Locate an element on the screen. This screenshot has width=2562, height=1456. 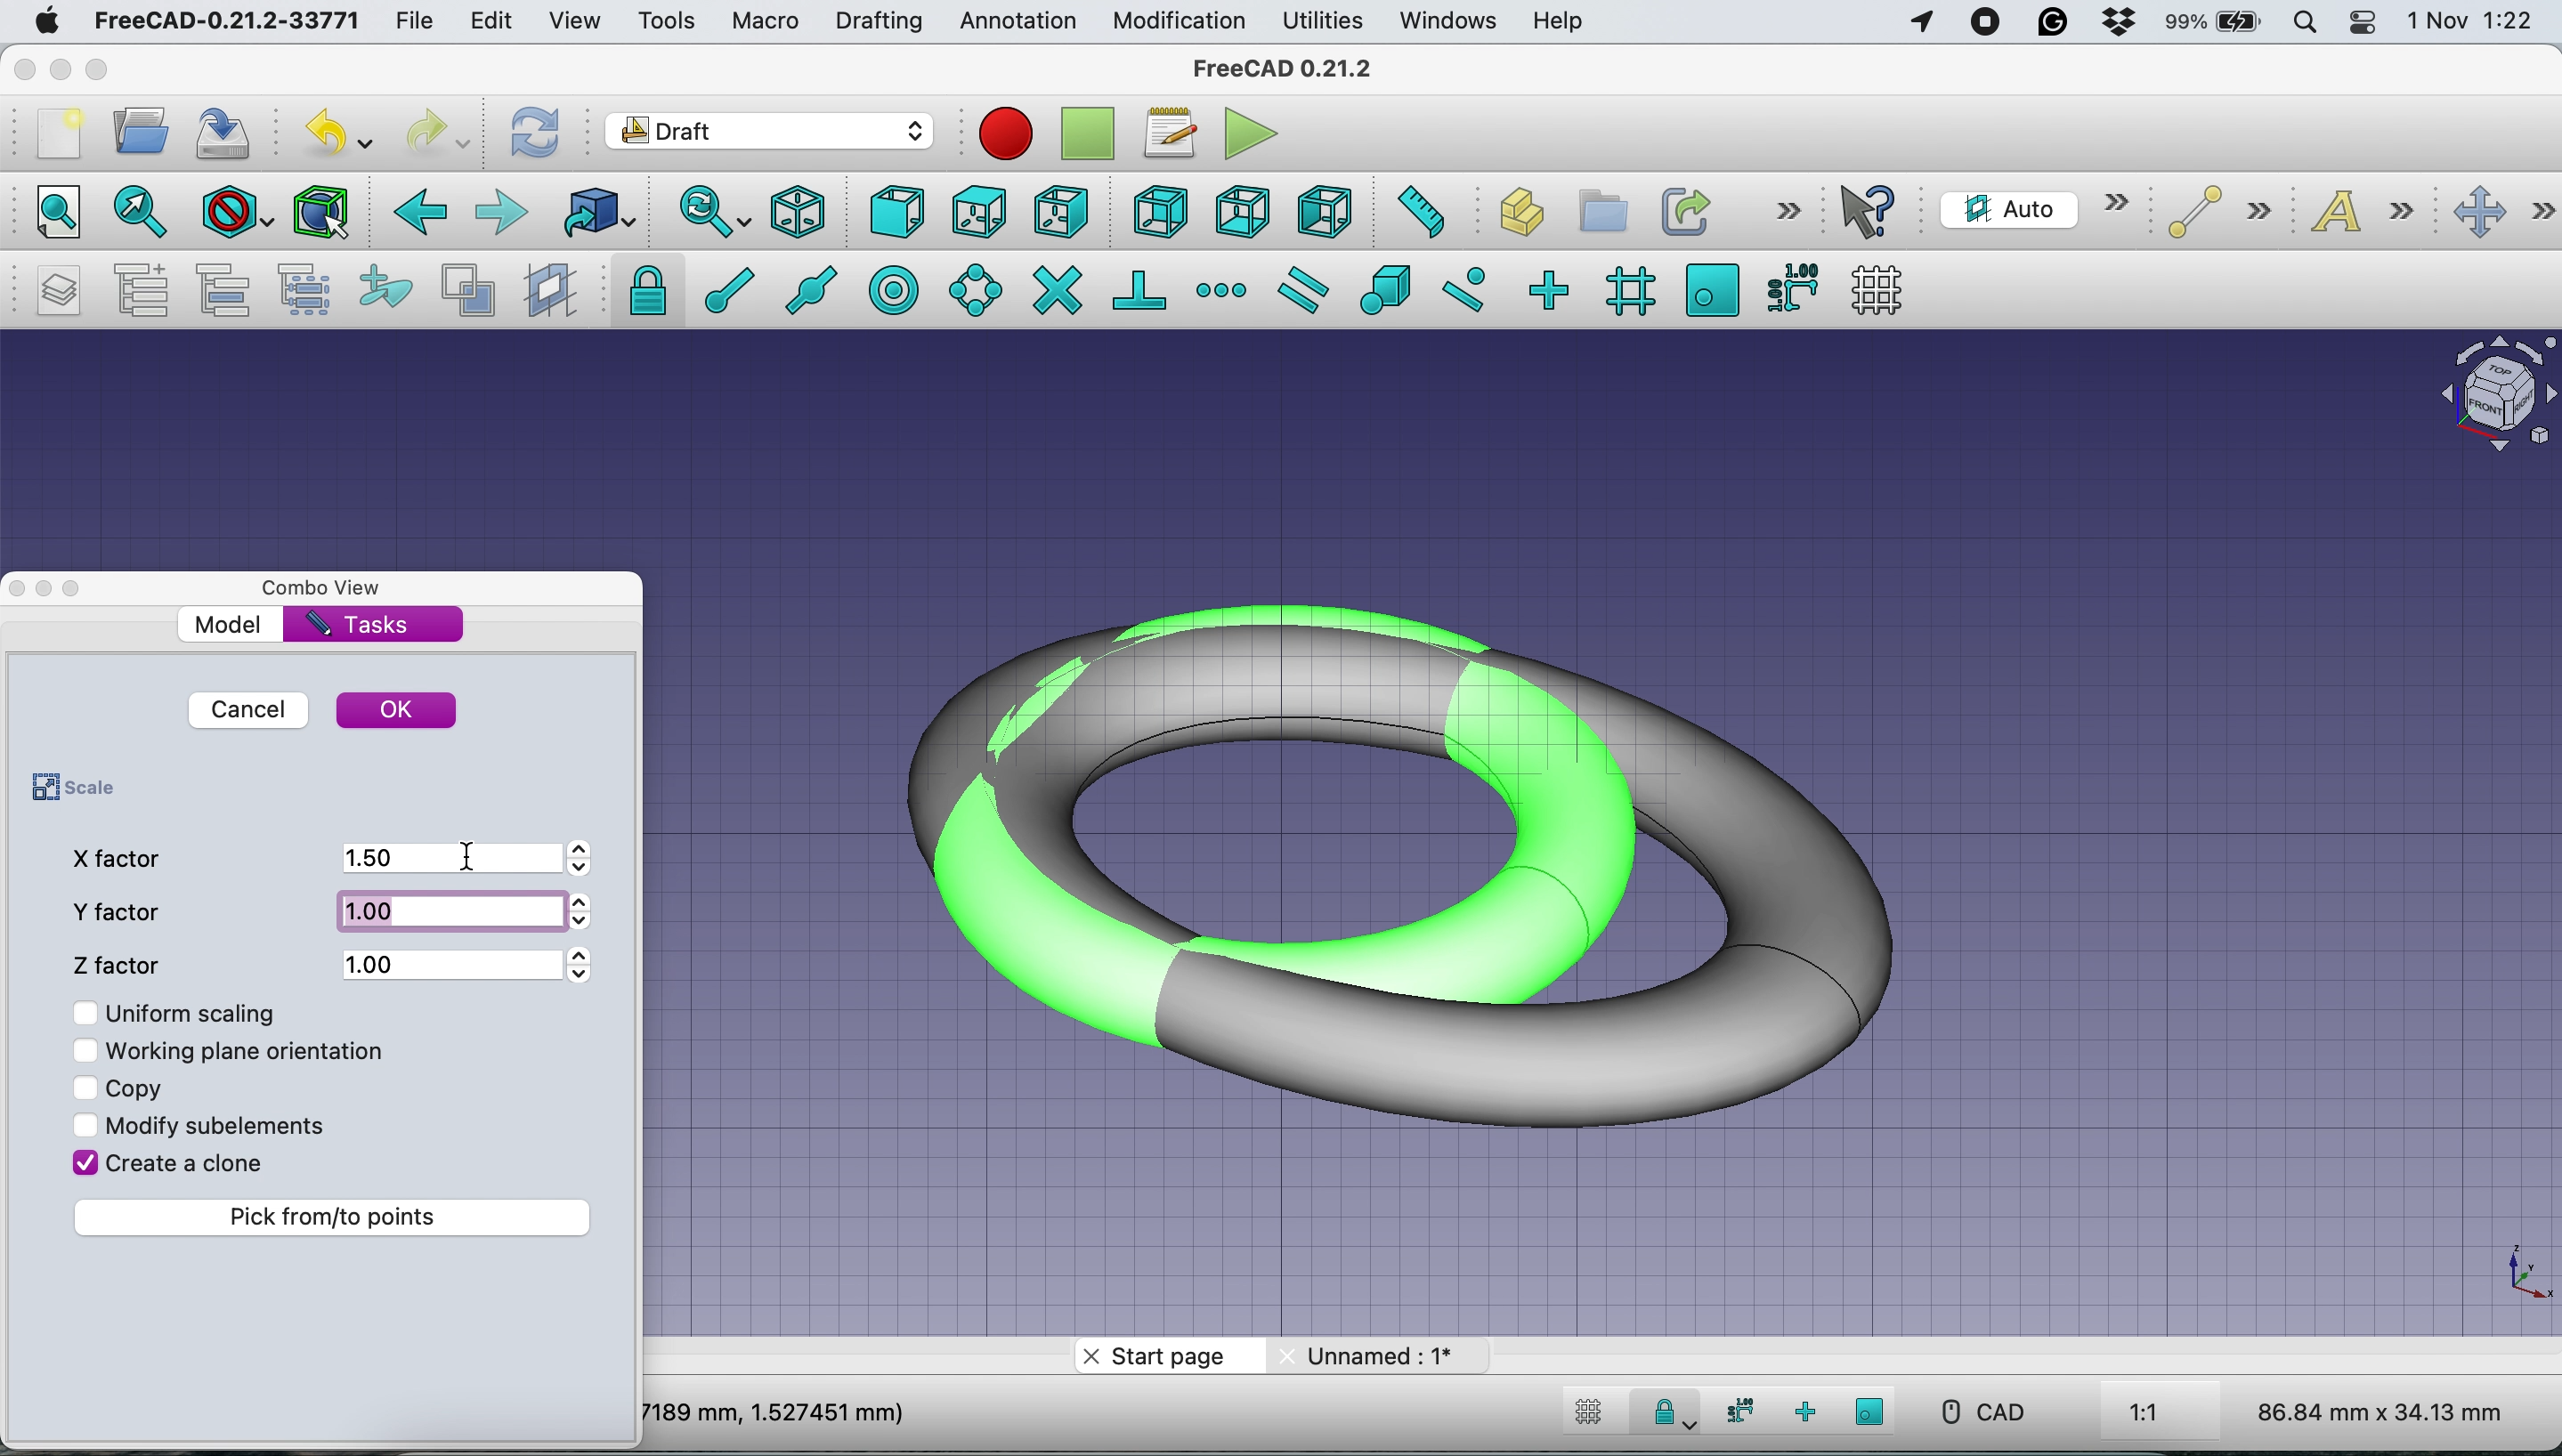
z factor is located at coordinates (124, 960).